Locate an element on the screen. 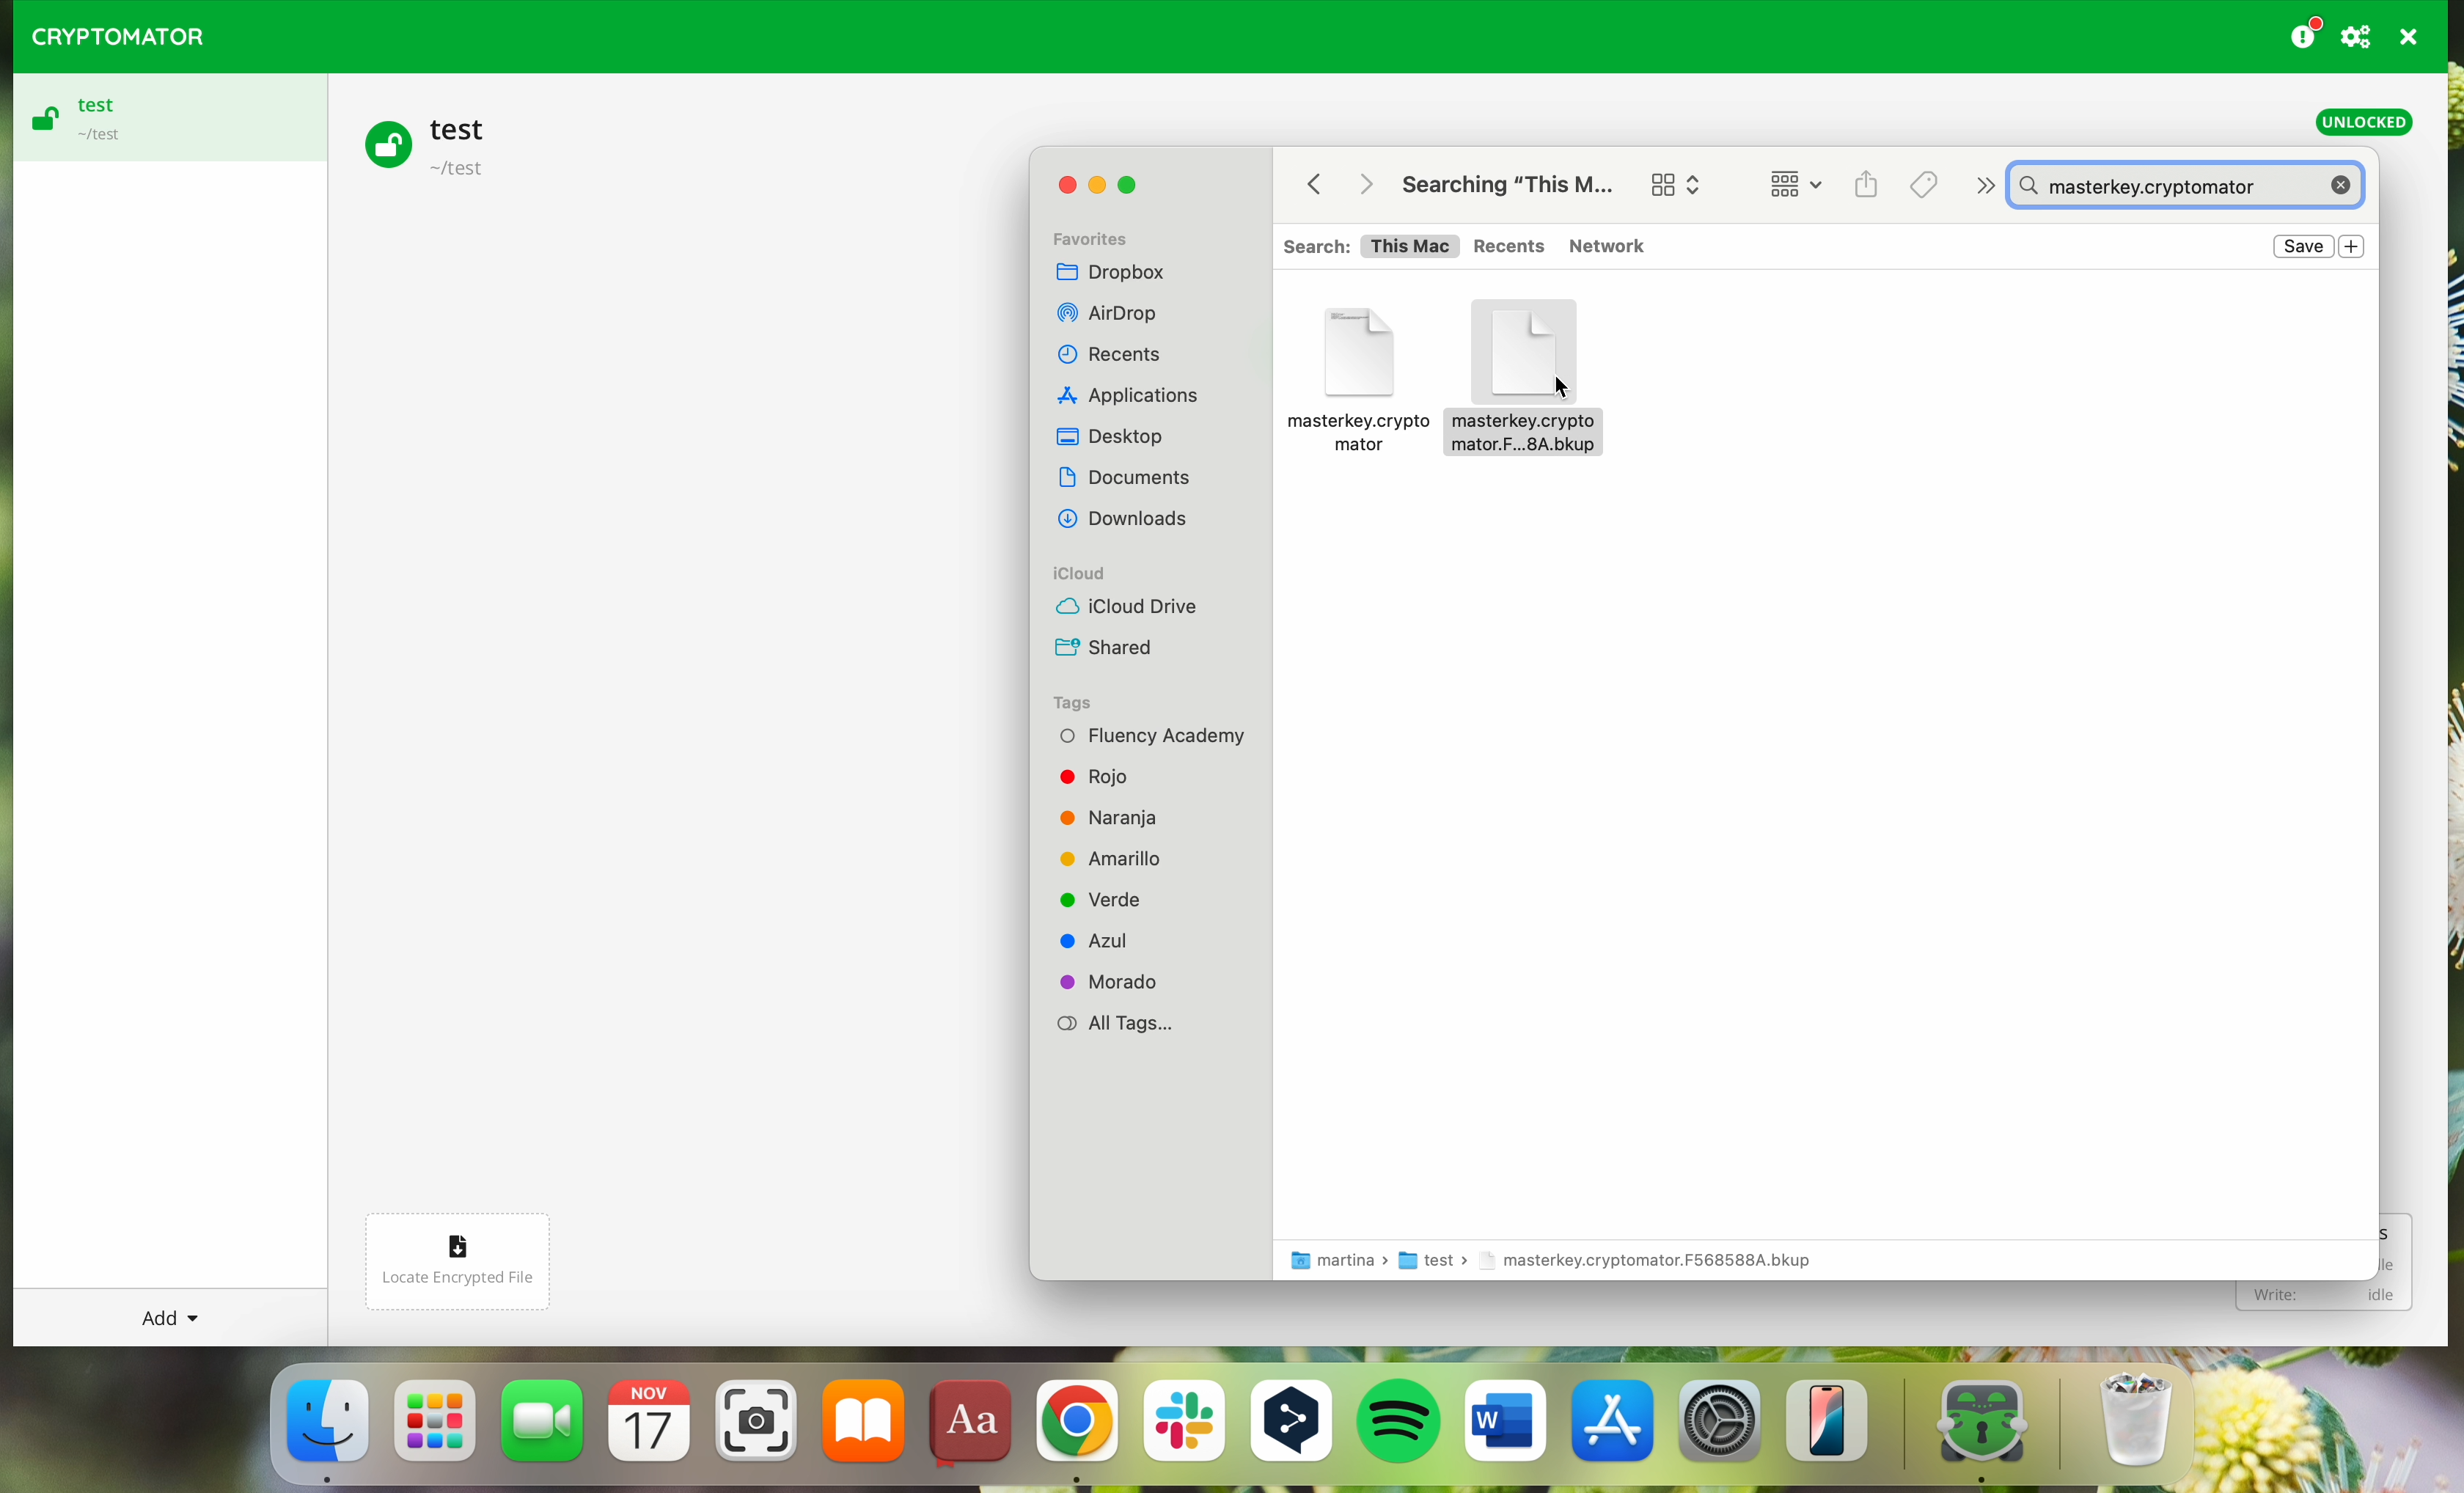 This screenshot has height=1493, width=2464. locate encrypted file button is located at coordinates (475, 1252).